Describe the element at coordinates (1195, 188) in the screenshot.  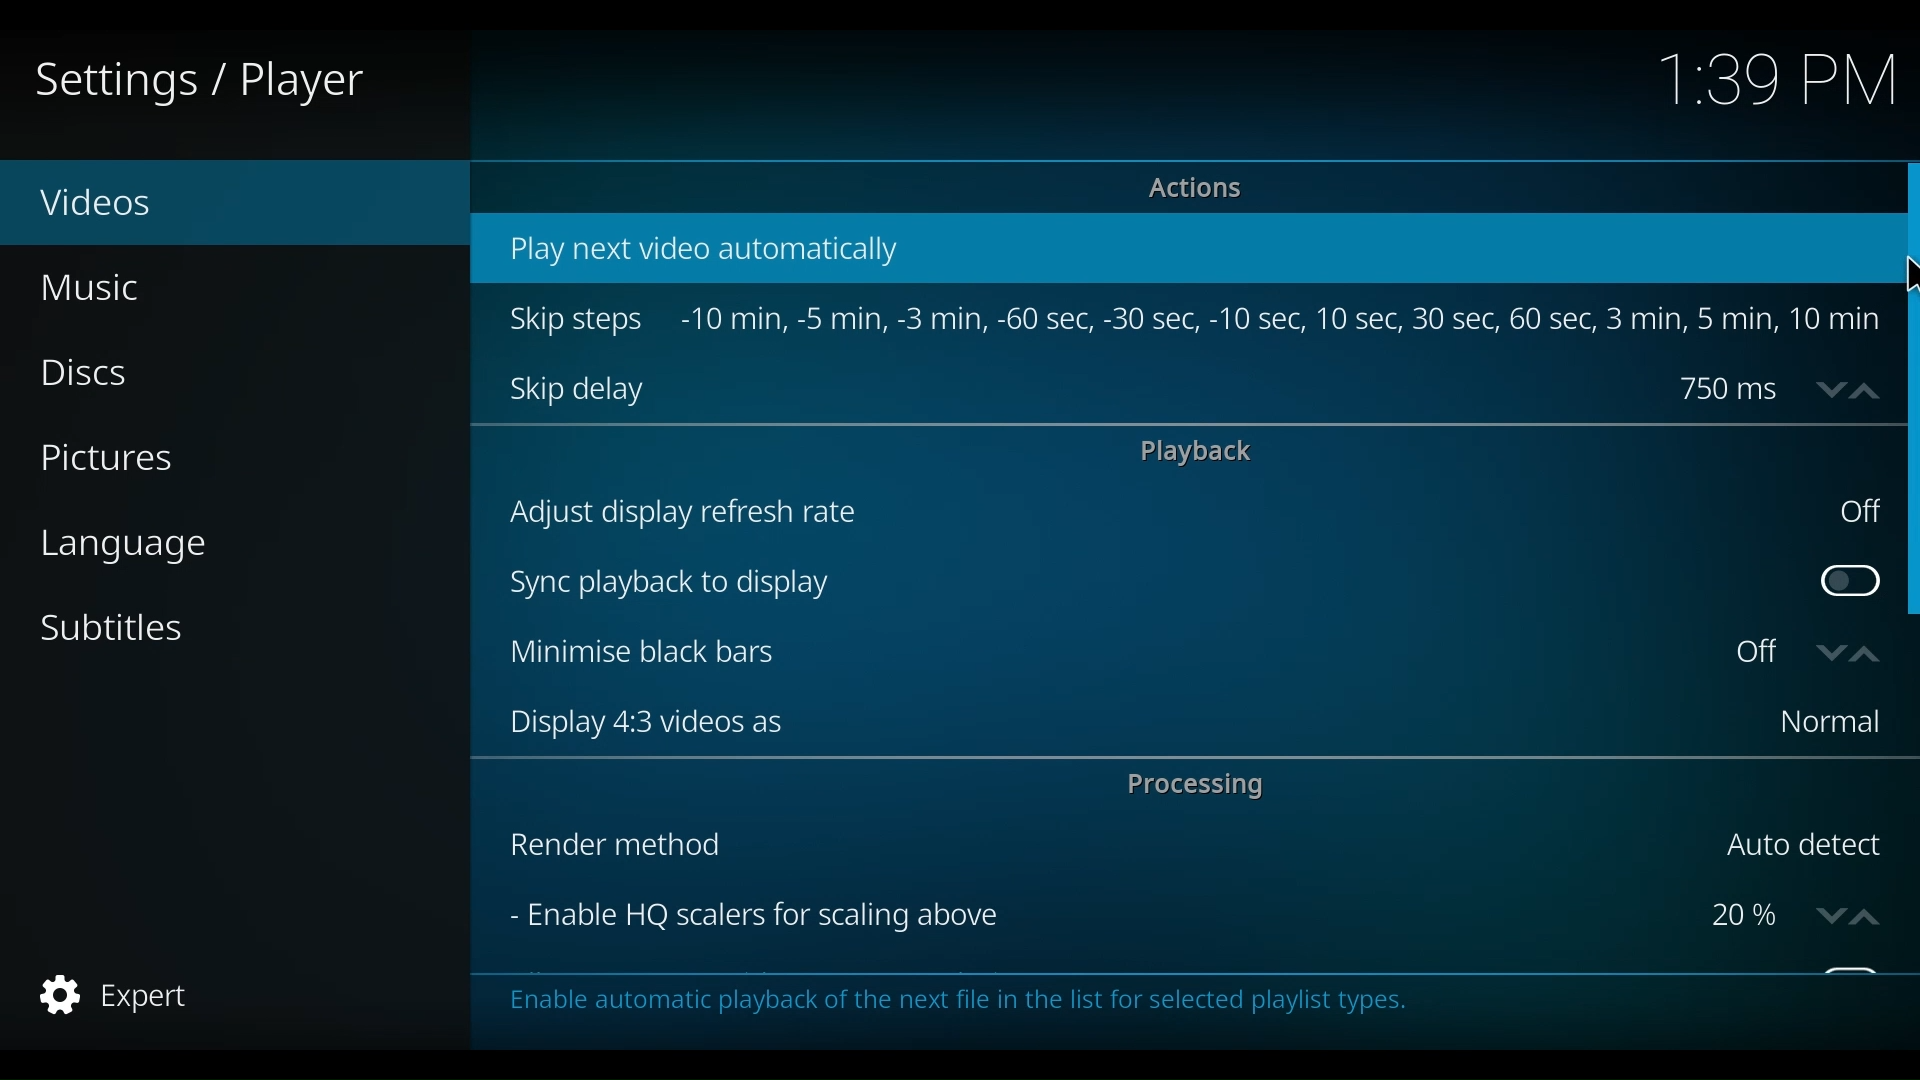
I see `Actions` at that location.